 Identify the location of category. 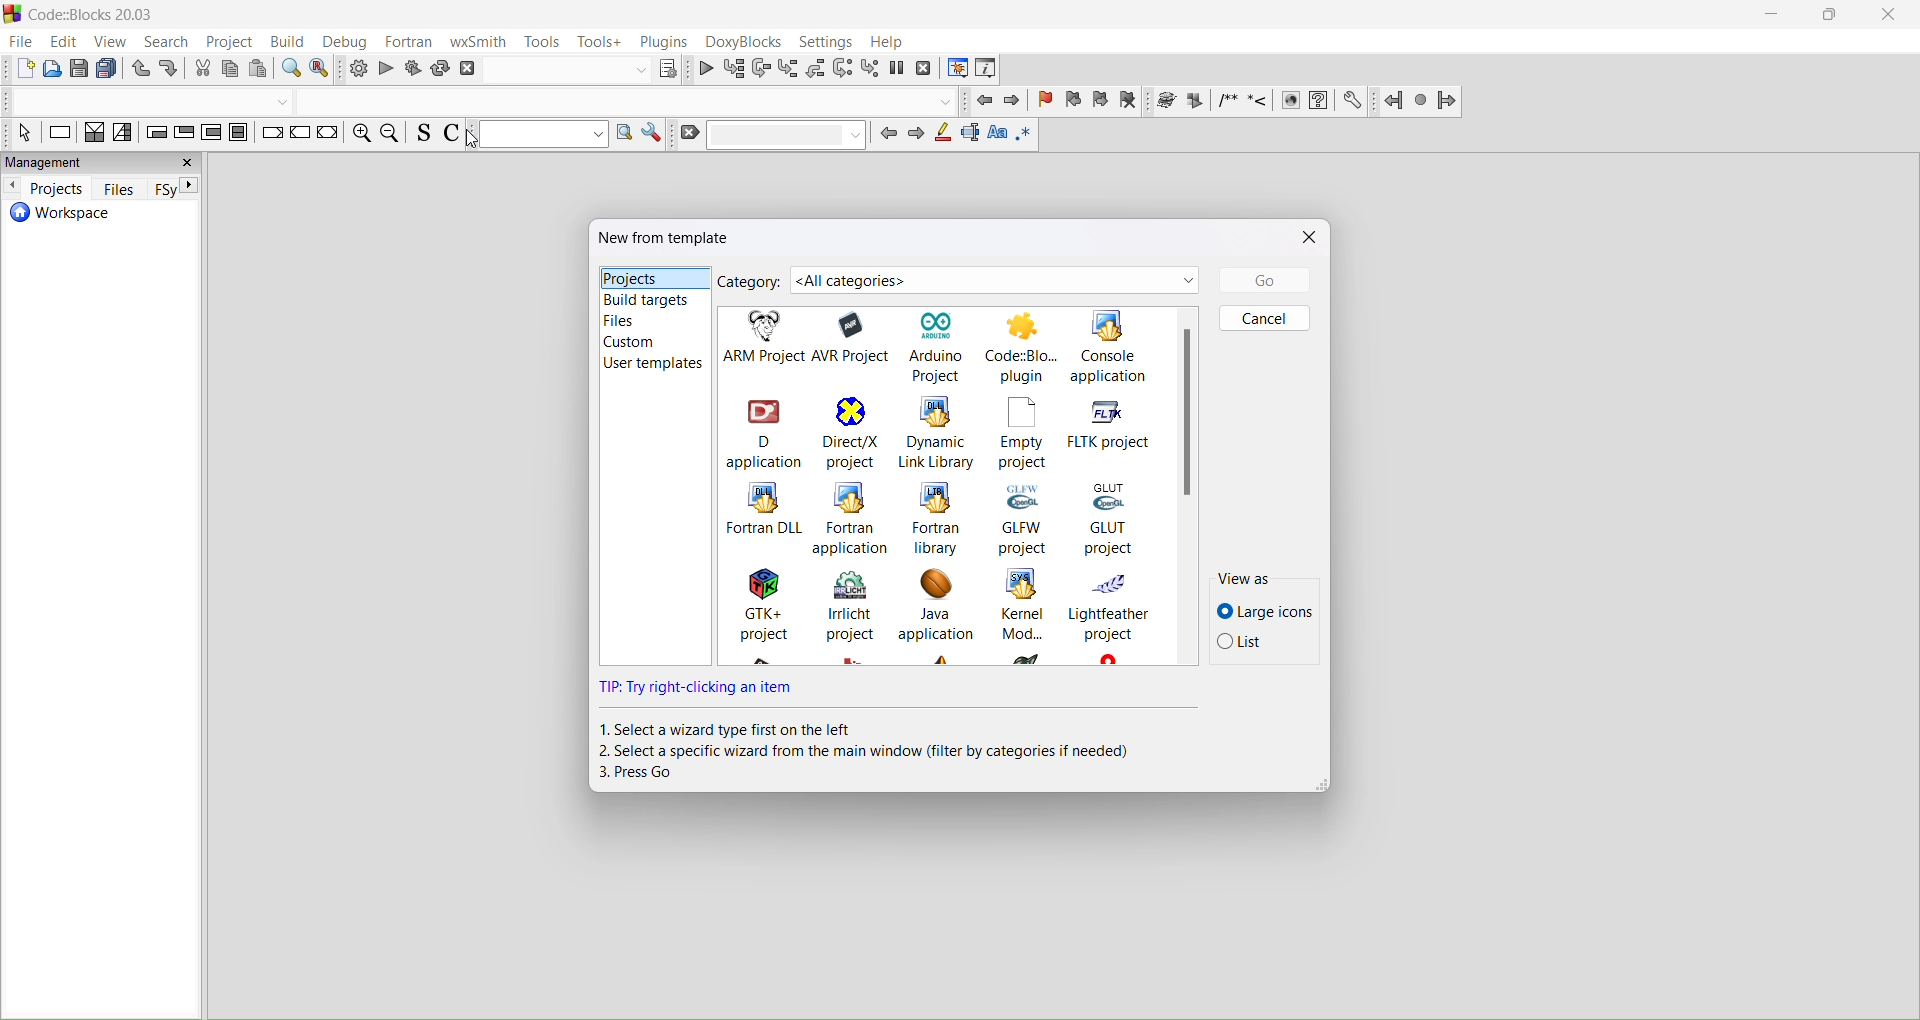
(750, 283).